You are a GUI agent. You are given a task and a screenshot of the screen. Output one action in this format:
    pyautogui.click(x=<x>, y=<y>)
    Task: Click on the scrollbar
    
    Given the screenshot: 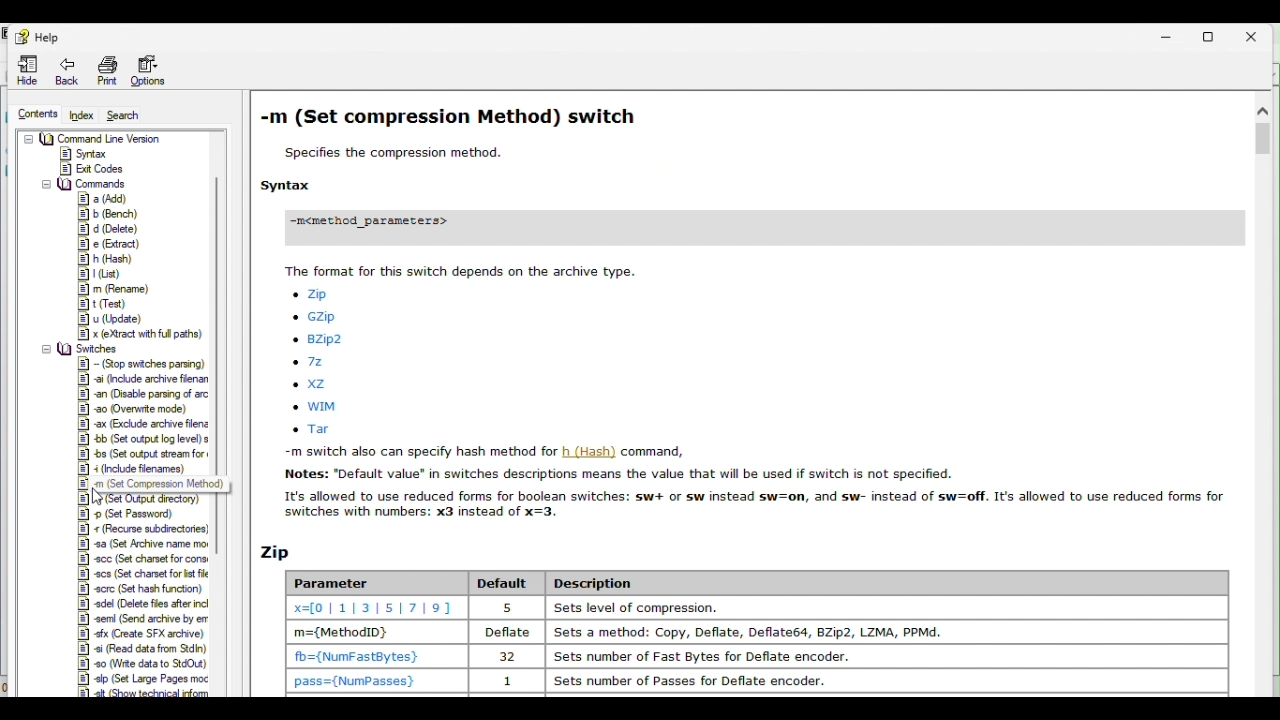 What is the action you would take?
    pyautogui.click(x=217, y=260)
    